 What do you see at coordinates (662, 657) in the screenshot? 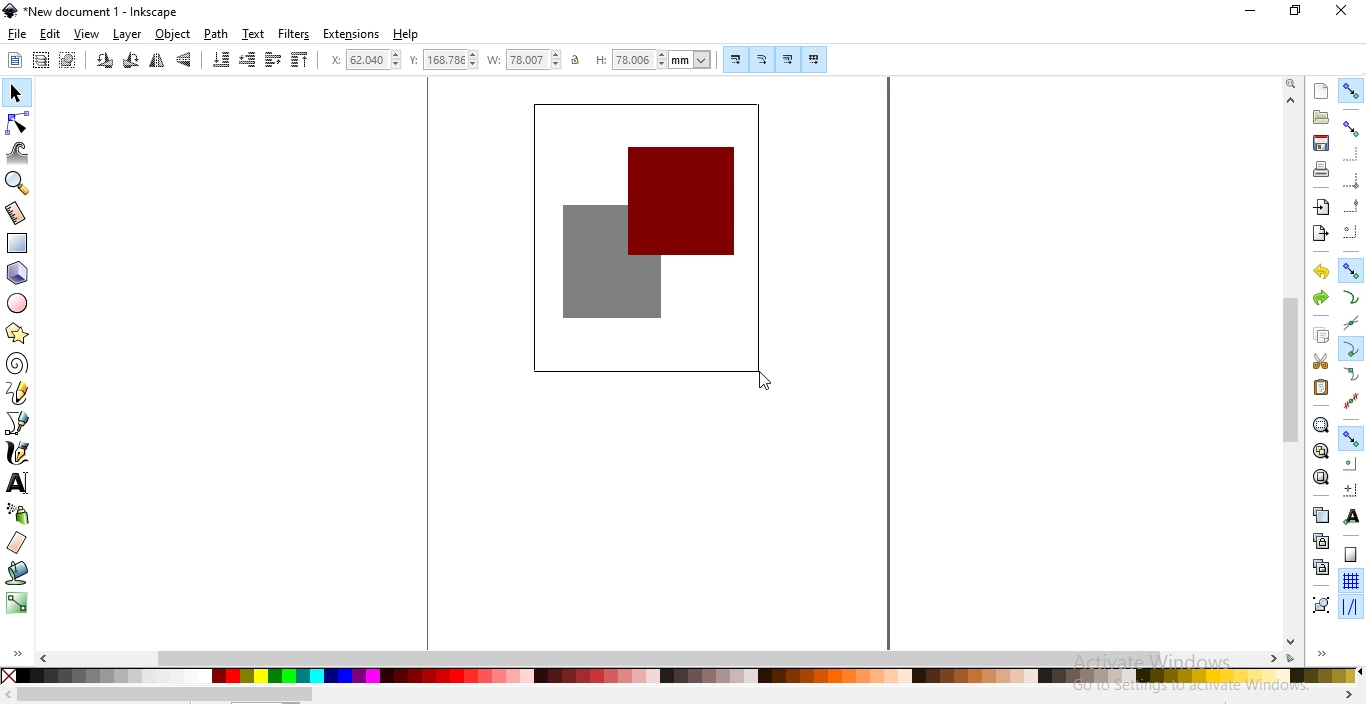
I see `scrollbar` at bounding box center [662, 657].